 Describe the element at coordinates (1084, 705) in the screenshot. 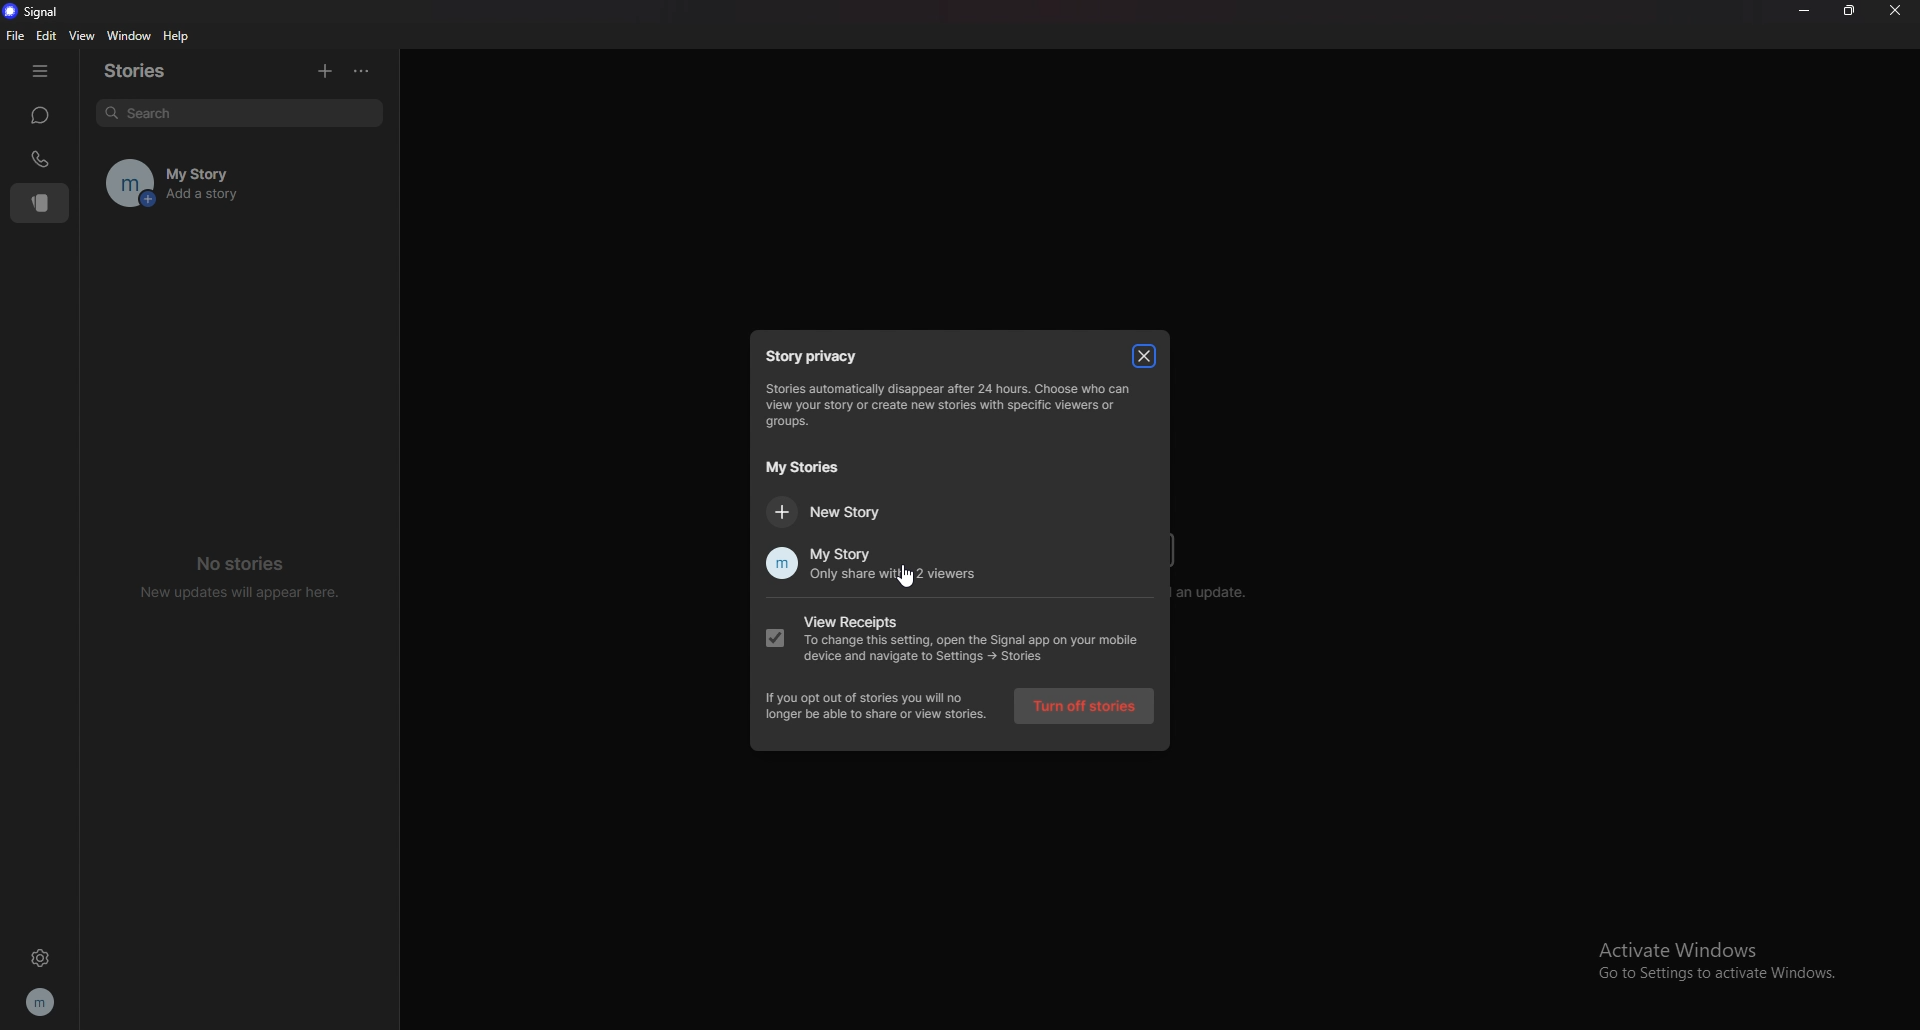

I see `turn off stories` at that location.